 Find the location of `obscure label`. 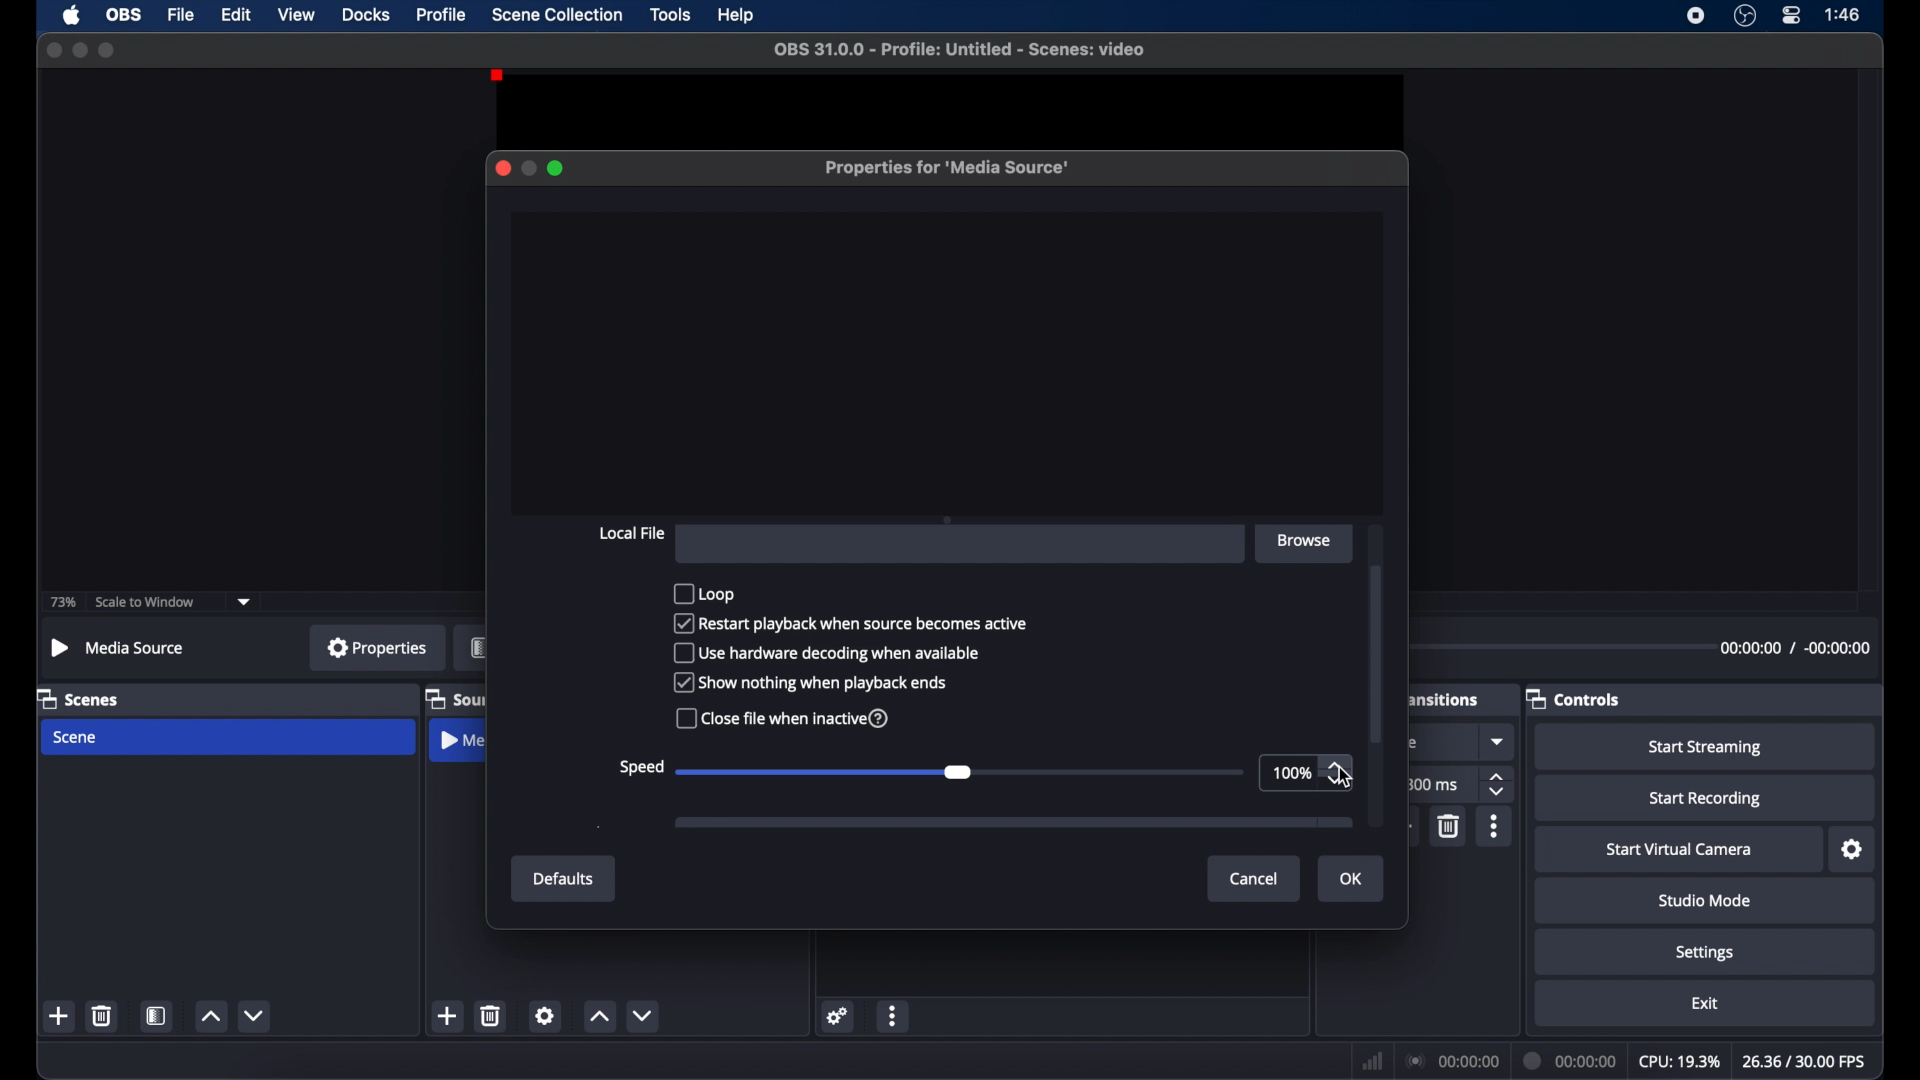

obscure label is located at coordinates (455, 700).